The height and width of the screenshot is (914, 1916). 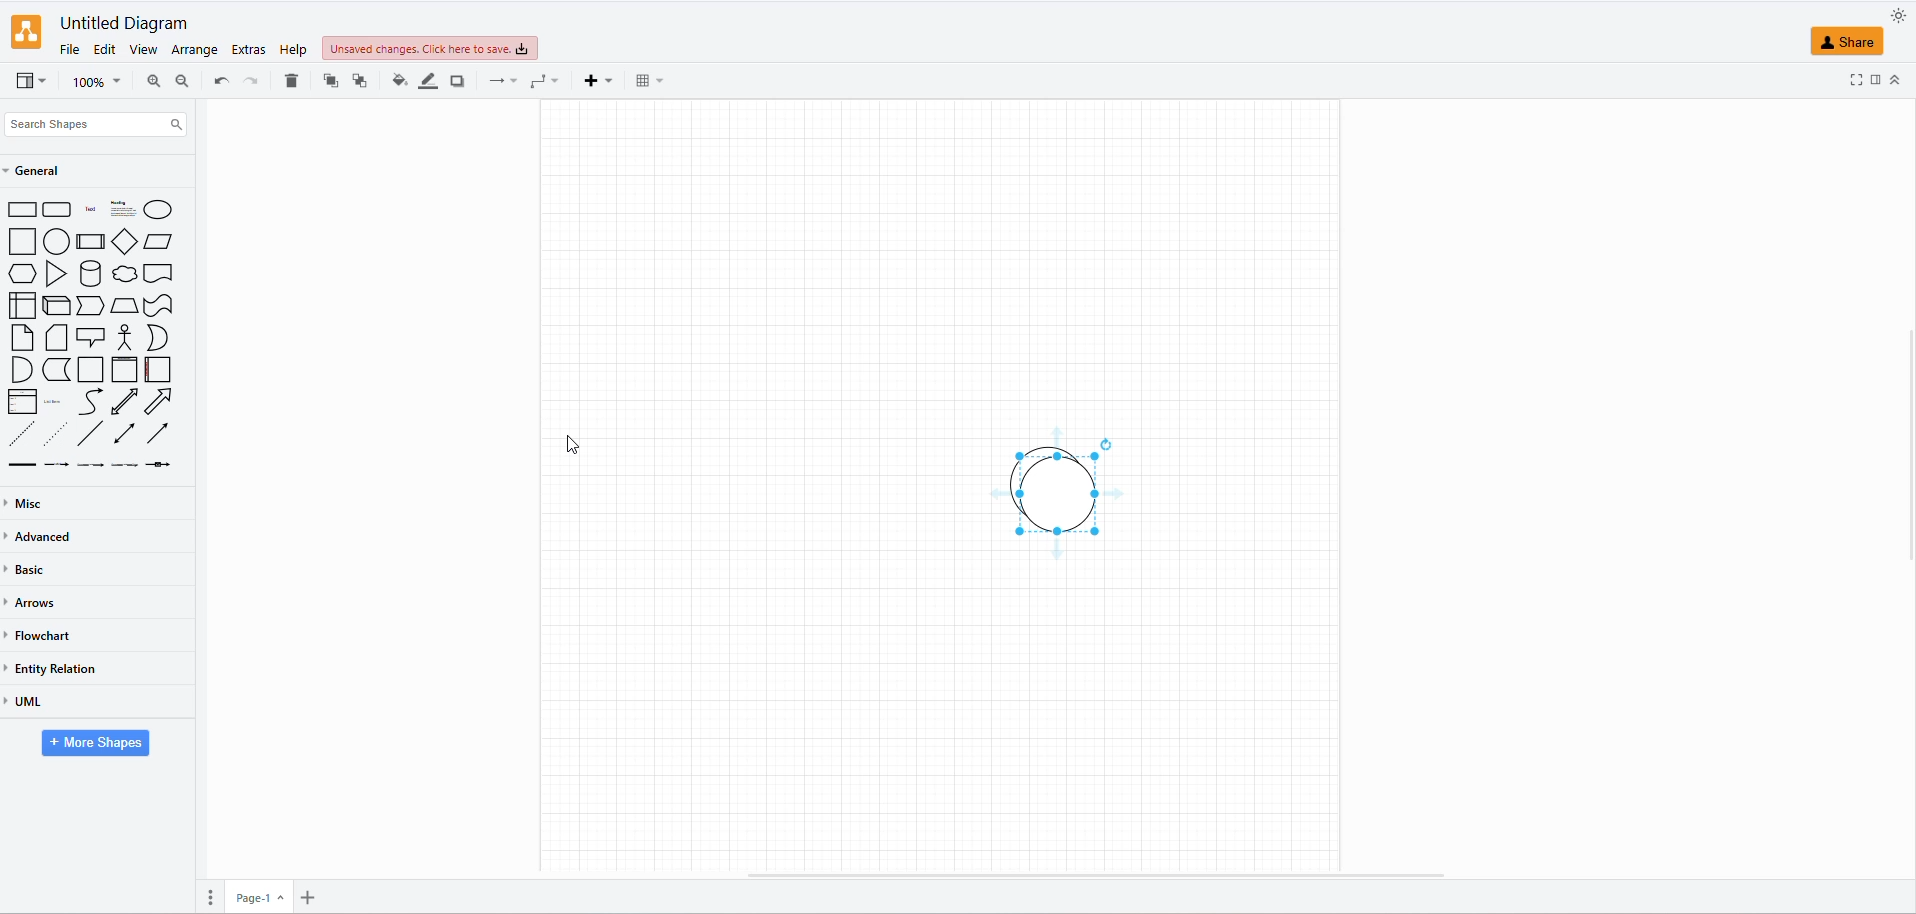 What do you see at coordinates (203, 894) in the screenshot?
I see `PAGES` at bounding box center [203, 894].